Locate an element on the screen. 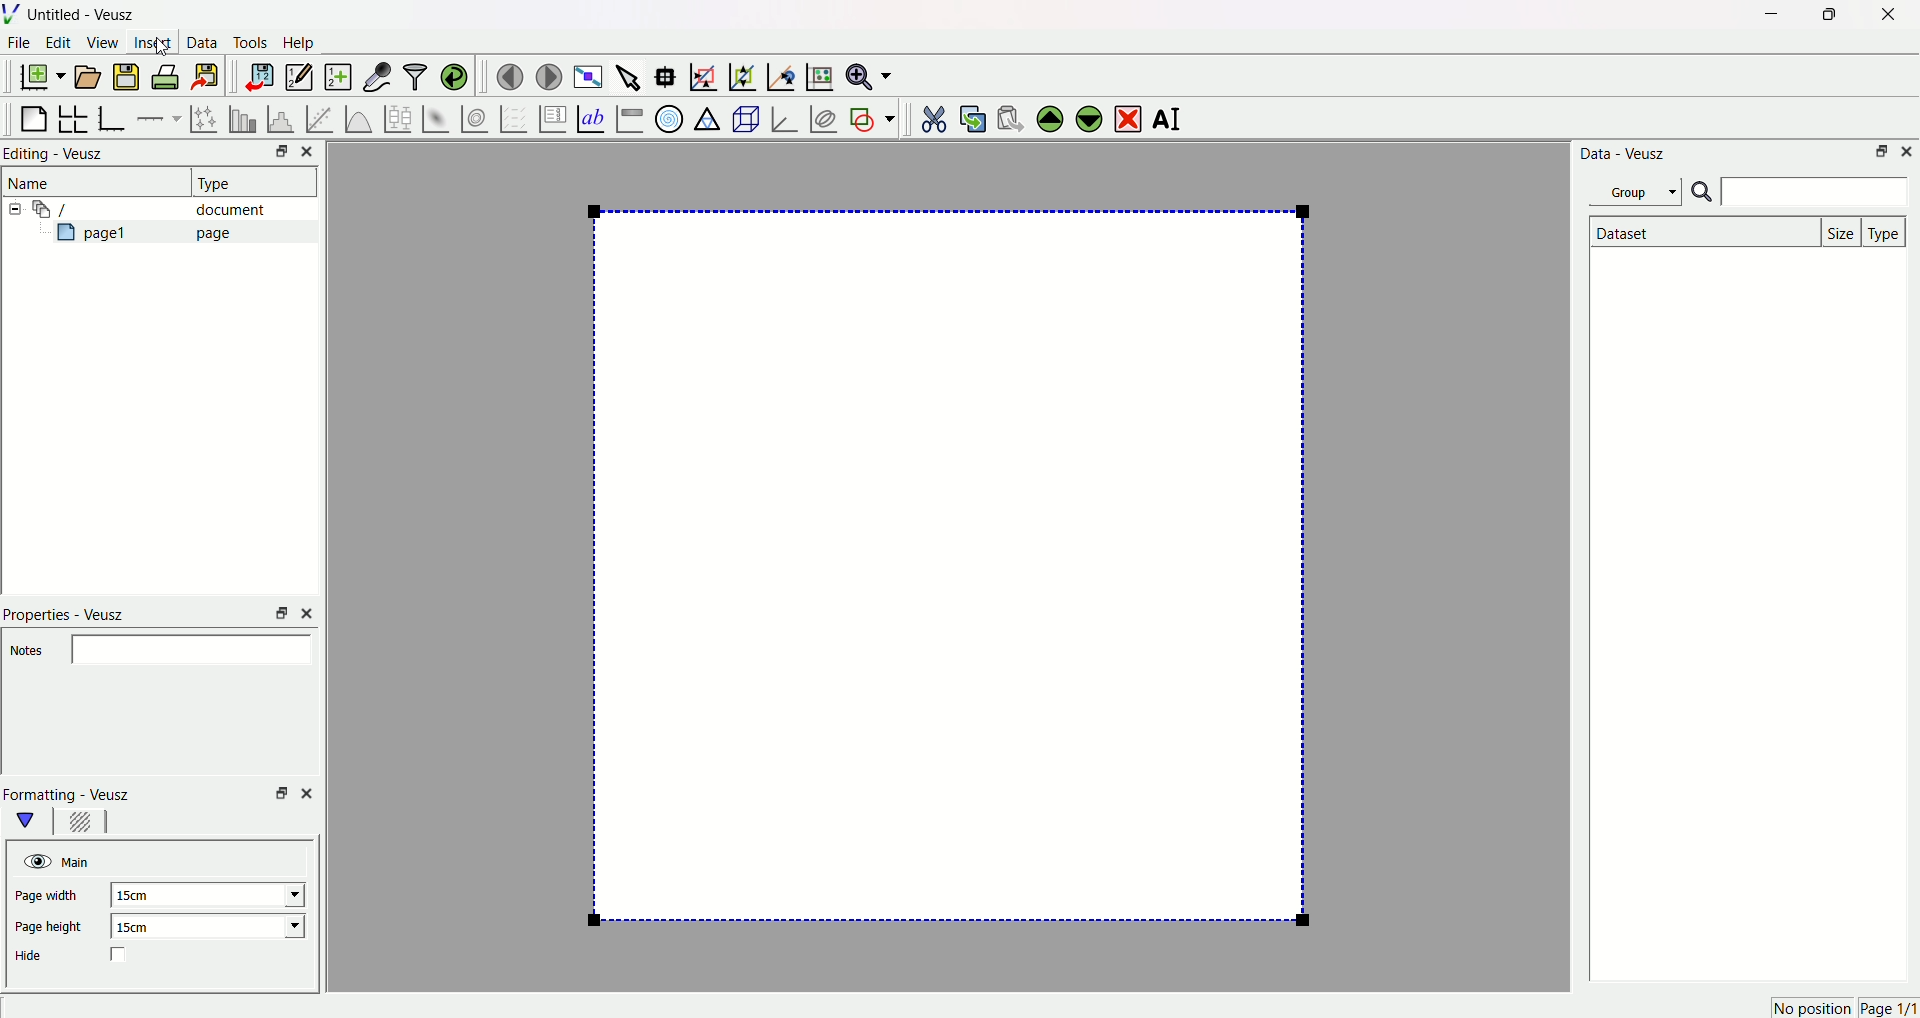 Image resolution: width=1920 pixels, height=1018 pixels. Data is located at coordinates (203, 45).